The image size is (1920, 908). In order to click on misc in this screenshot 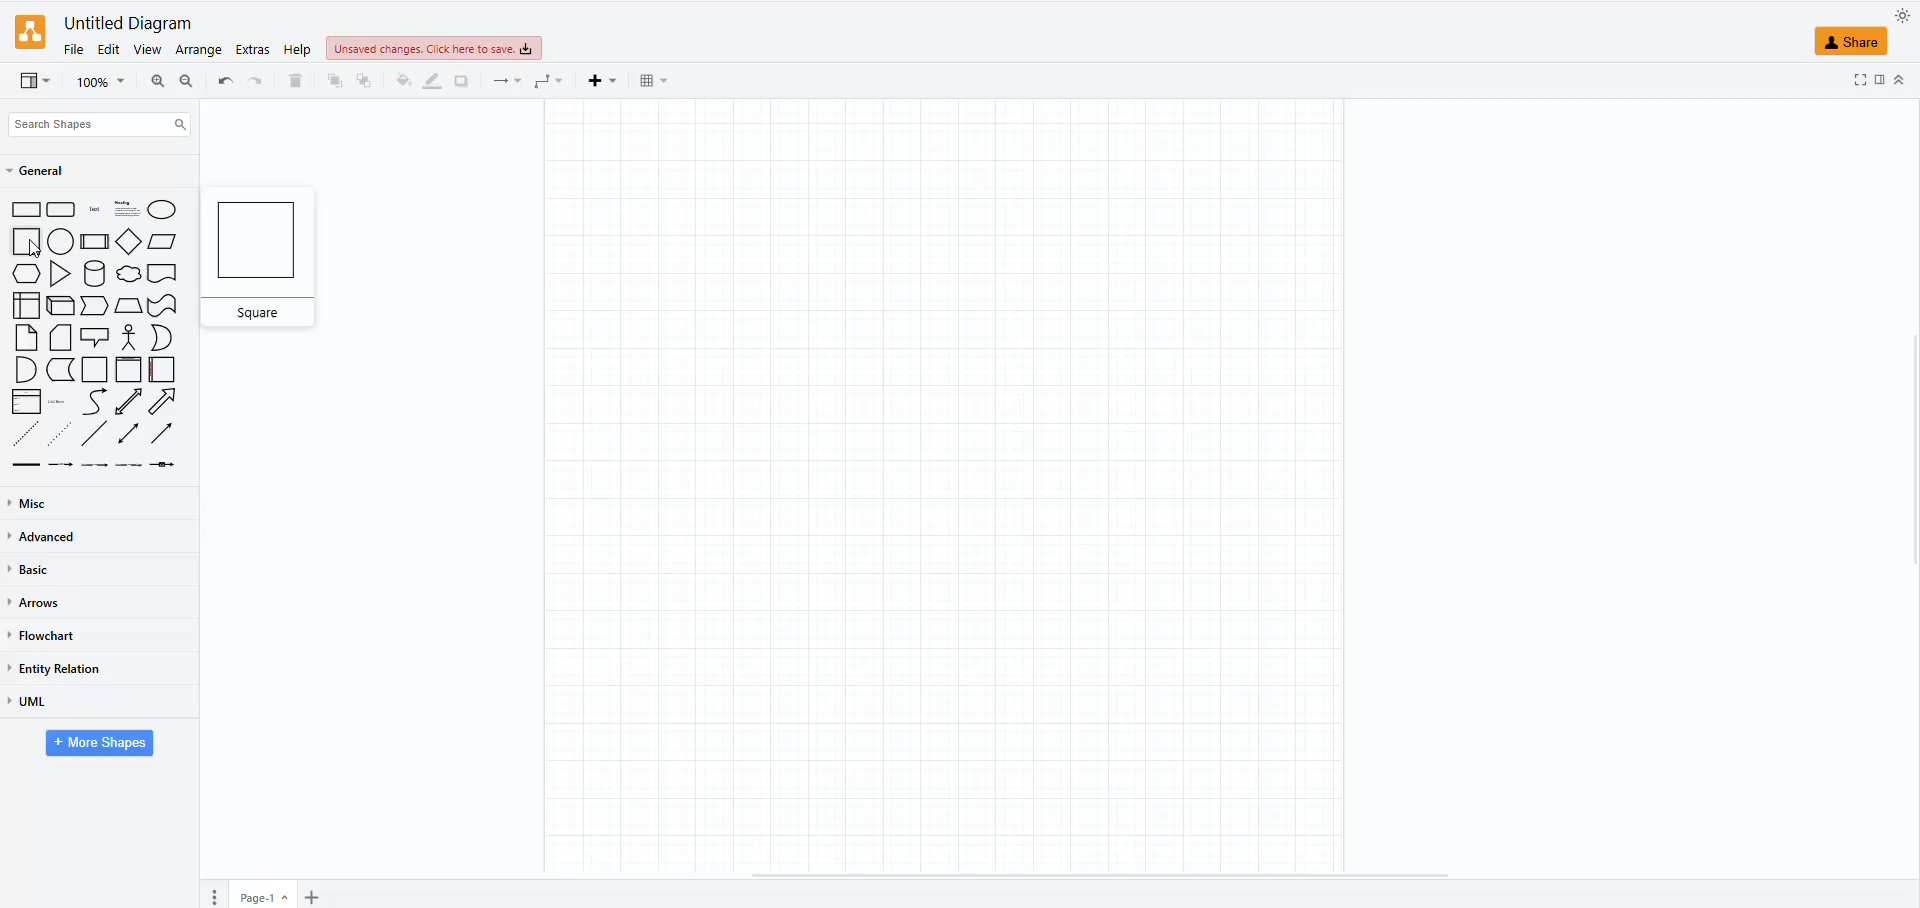, I will do `click(32, 503)`.